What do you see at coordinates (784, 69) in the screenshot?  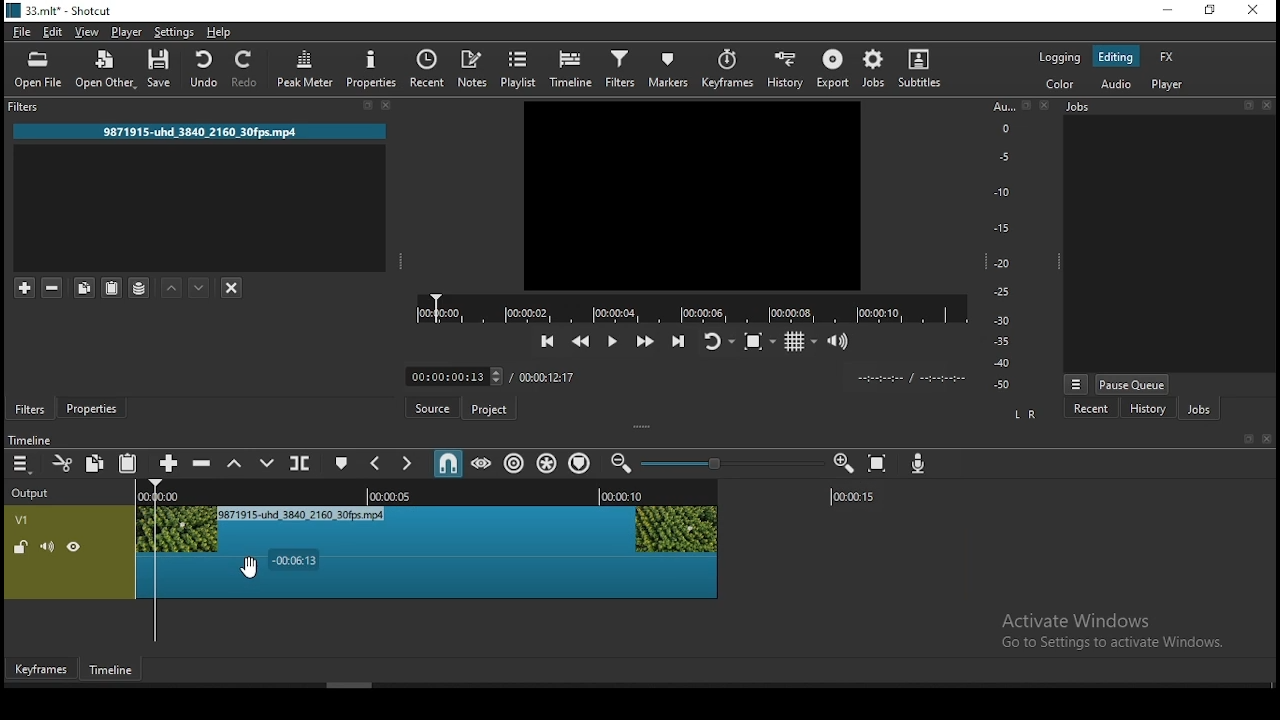 I see `history` at bounding box center [784, 69].